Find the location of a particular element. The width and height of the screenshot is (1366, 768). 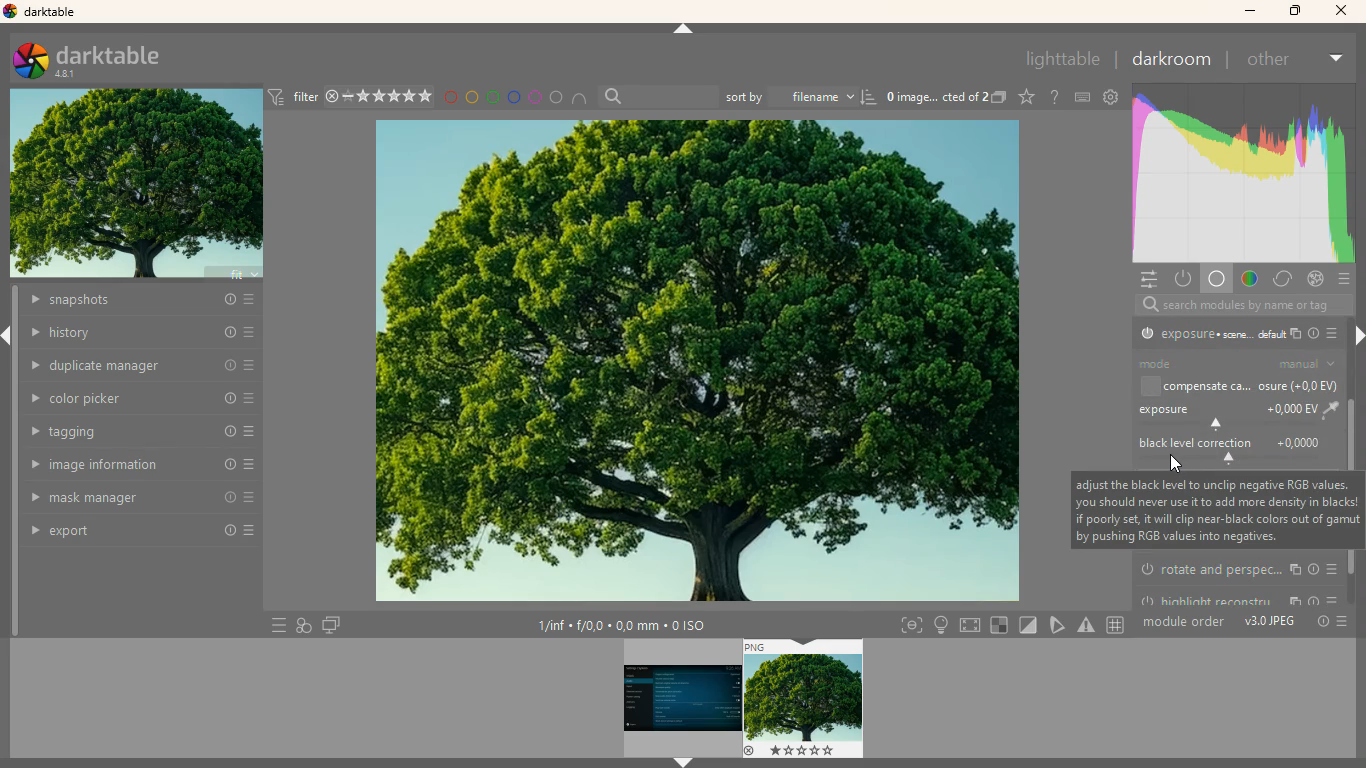

settings is located at coordinates (1110, 97).